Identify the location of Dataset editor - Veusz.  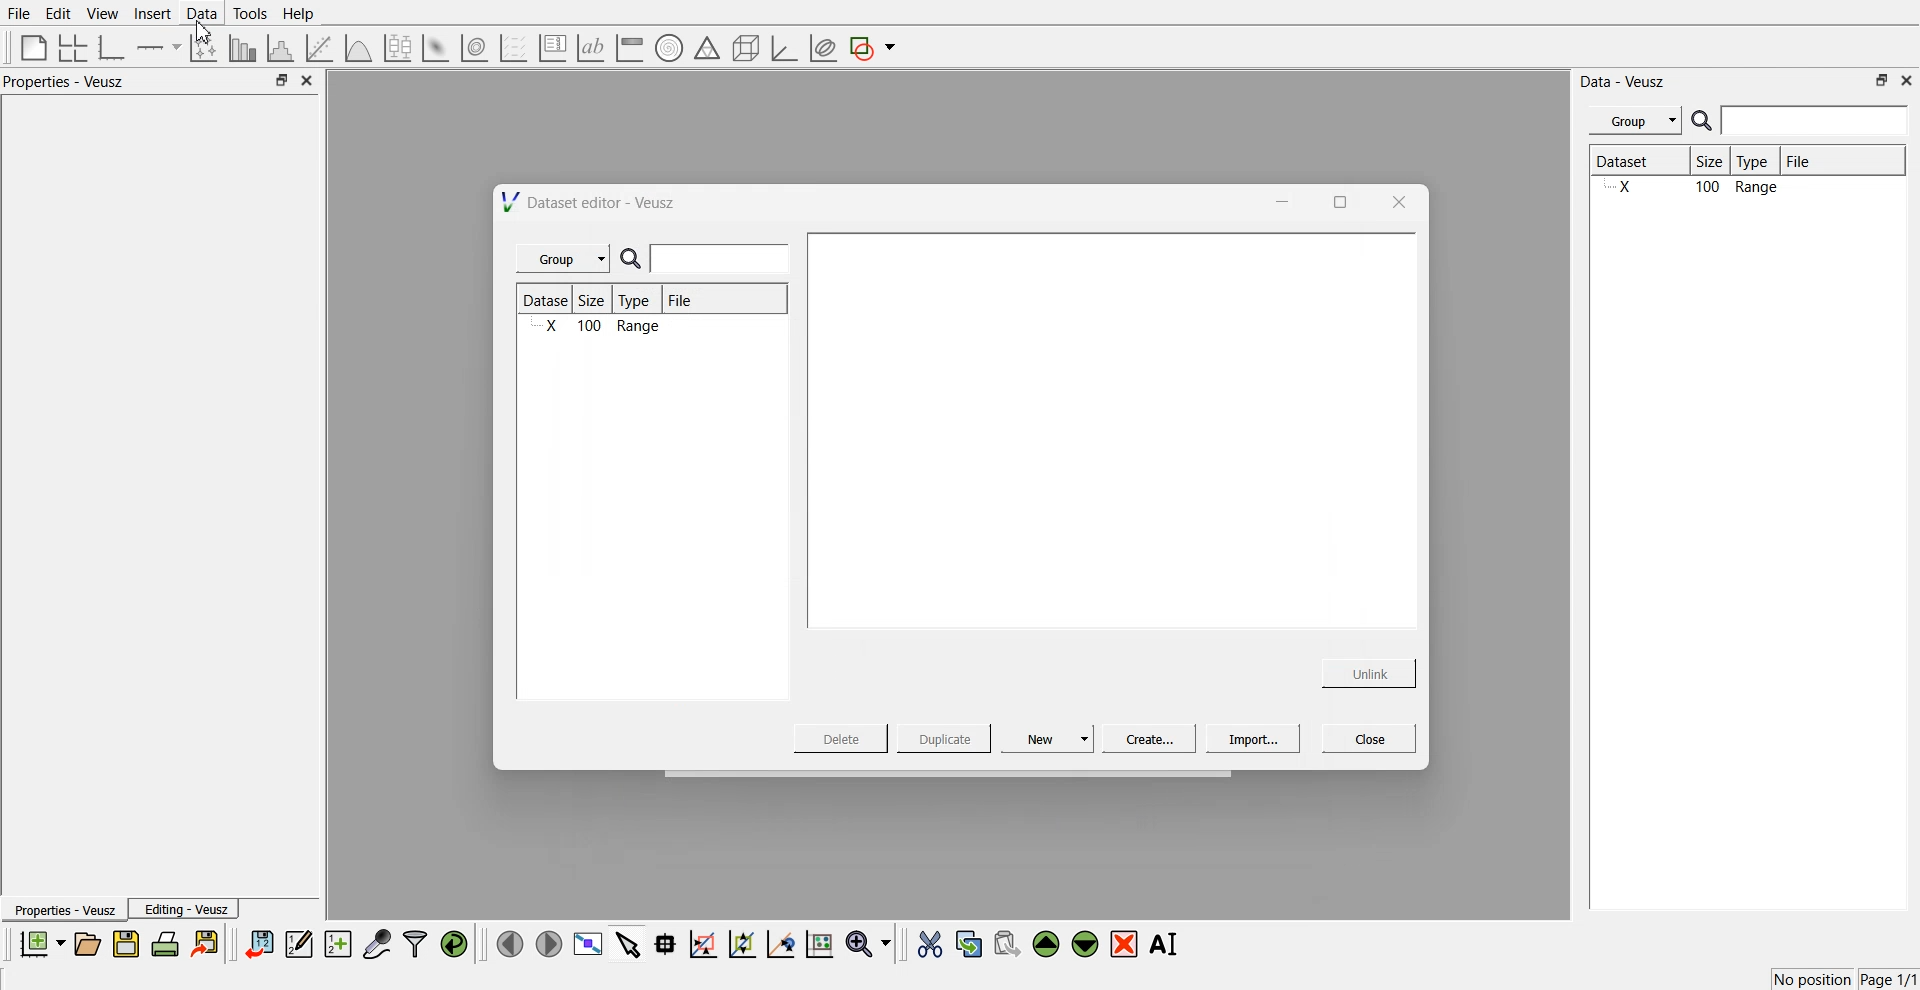
(591, 202).